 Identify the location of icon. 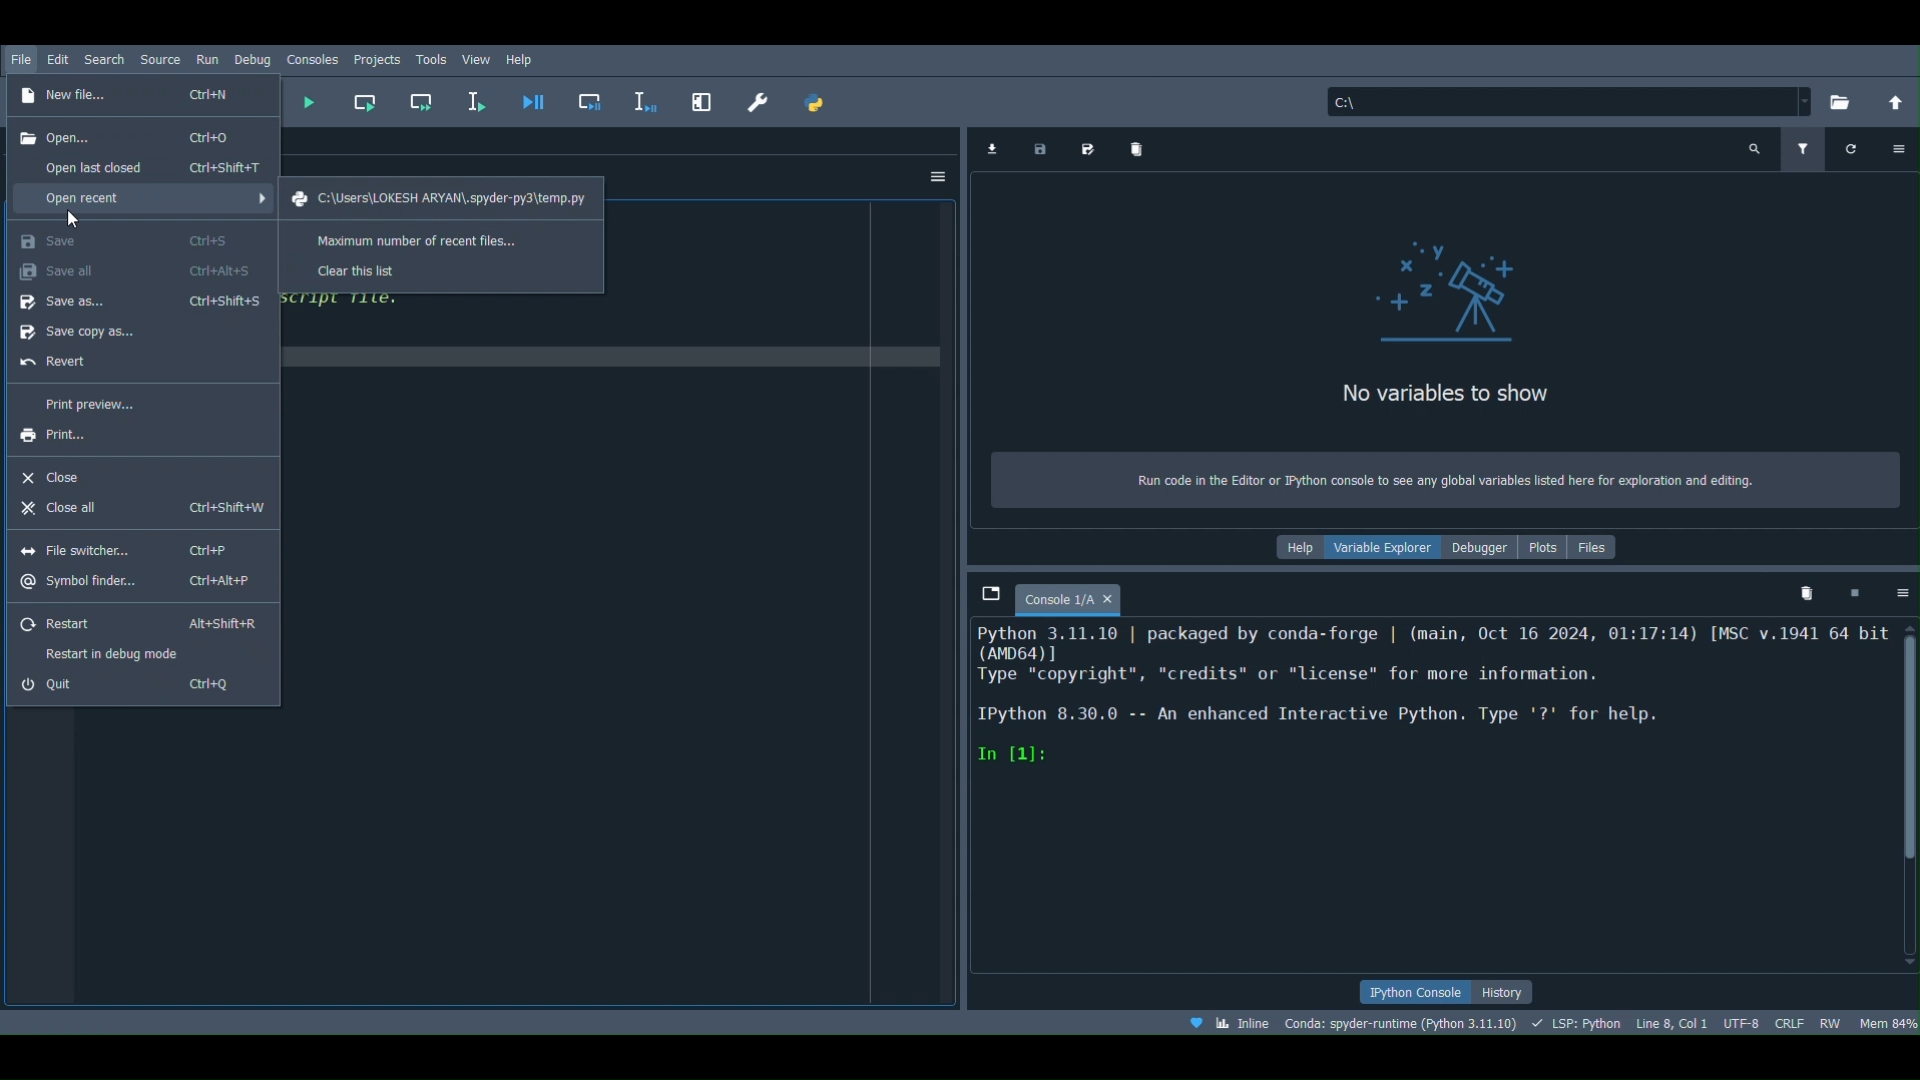
(1454, 284).